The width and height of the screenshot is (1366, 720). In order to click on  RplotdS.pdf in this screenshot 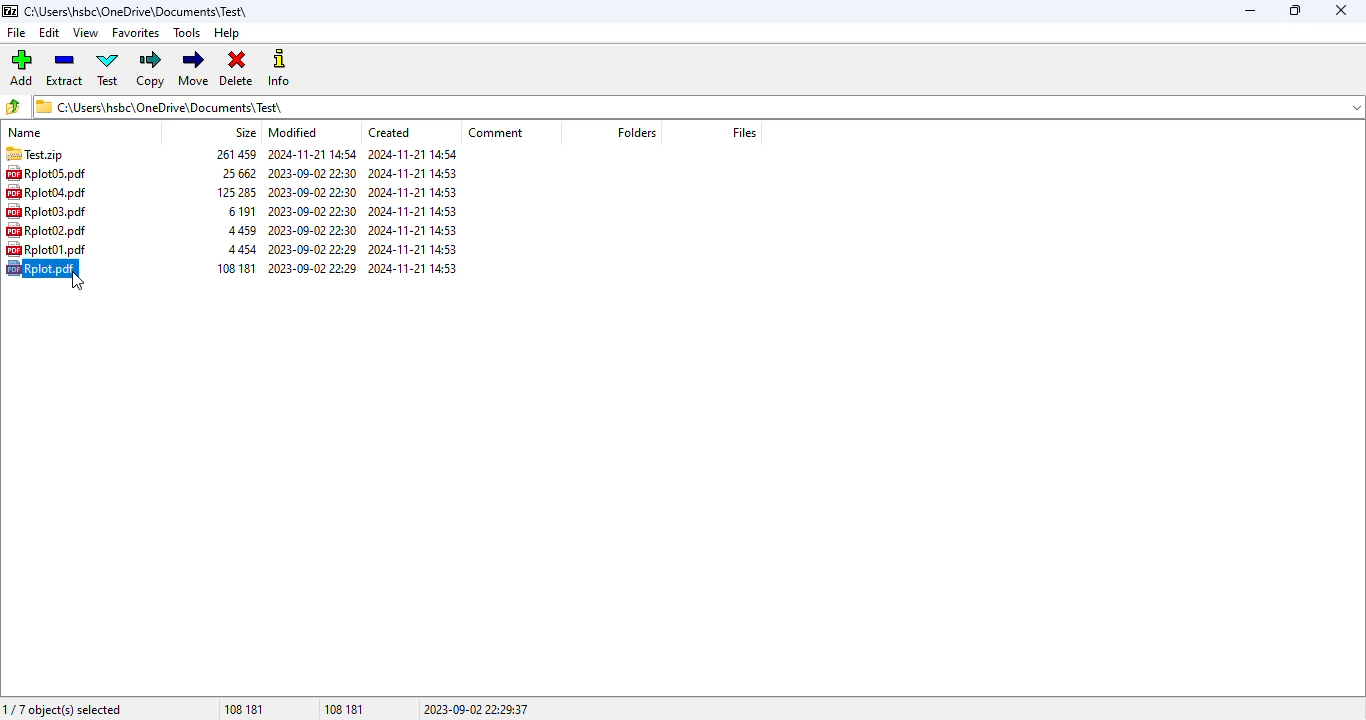, I will do `click(51, 173)`.